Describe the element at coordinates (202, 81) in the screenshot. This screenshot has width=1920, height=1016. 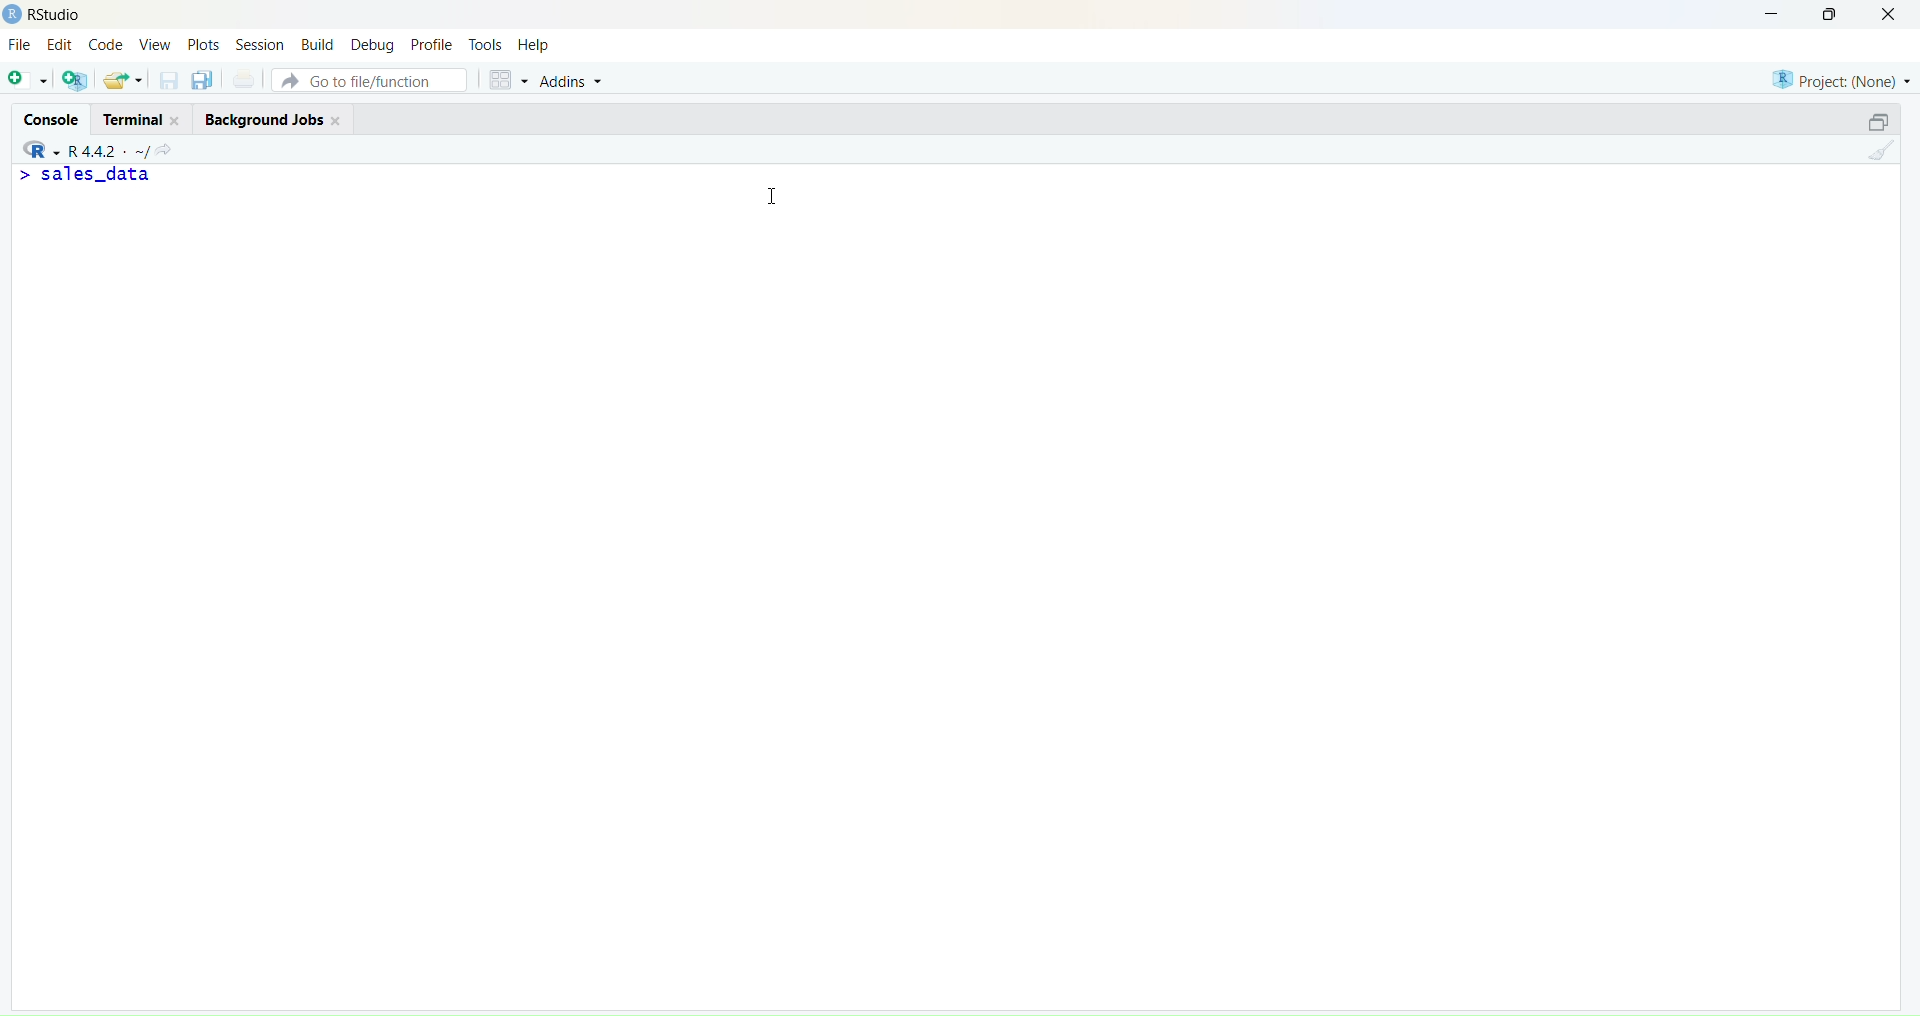
I see `save as` at that location.